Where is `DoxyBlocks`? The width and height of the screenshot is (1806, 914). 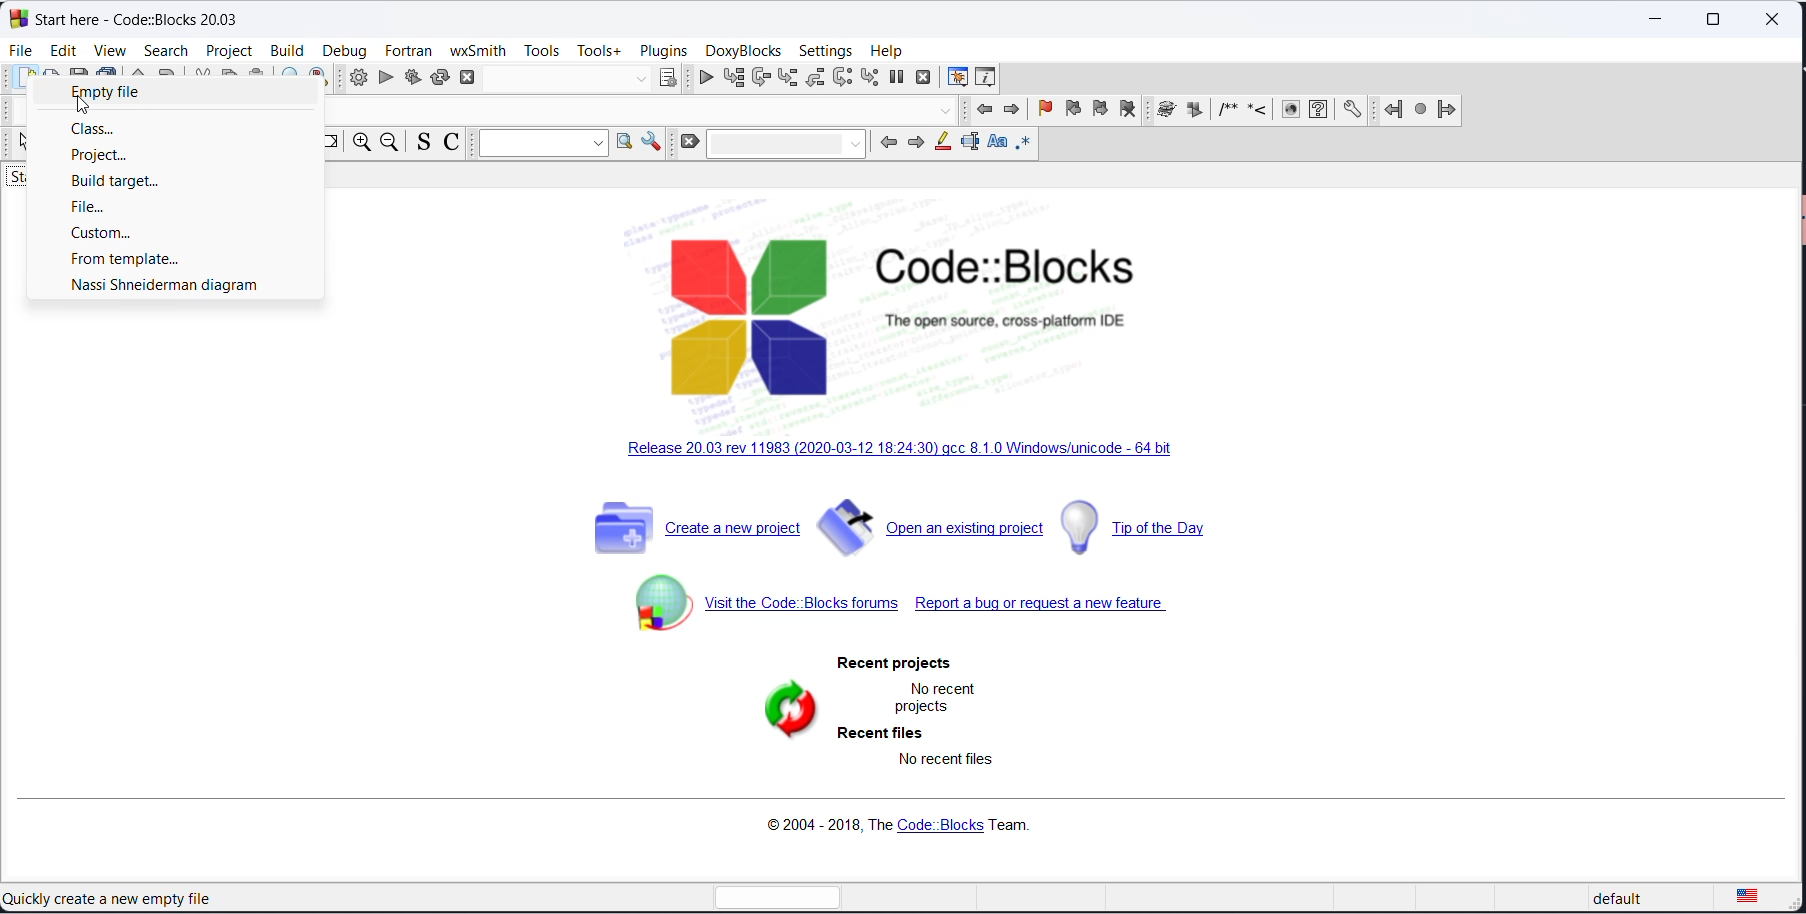
DoxyBlocks is located at coordinates (744, 50).